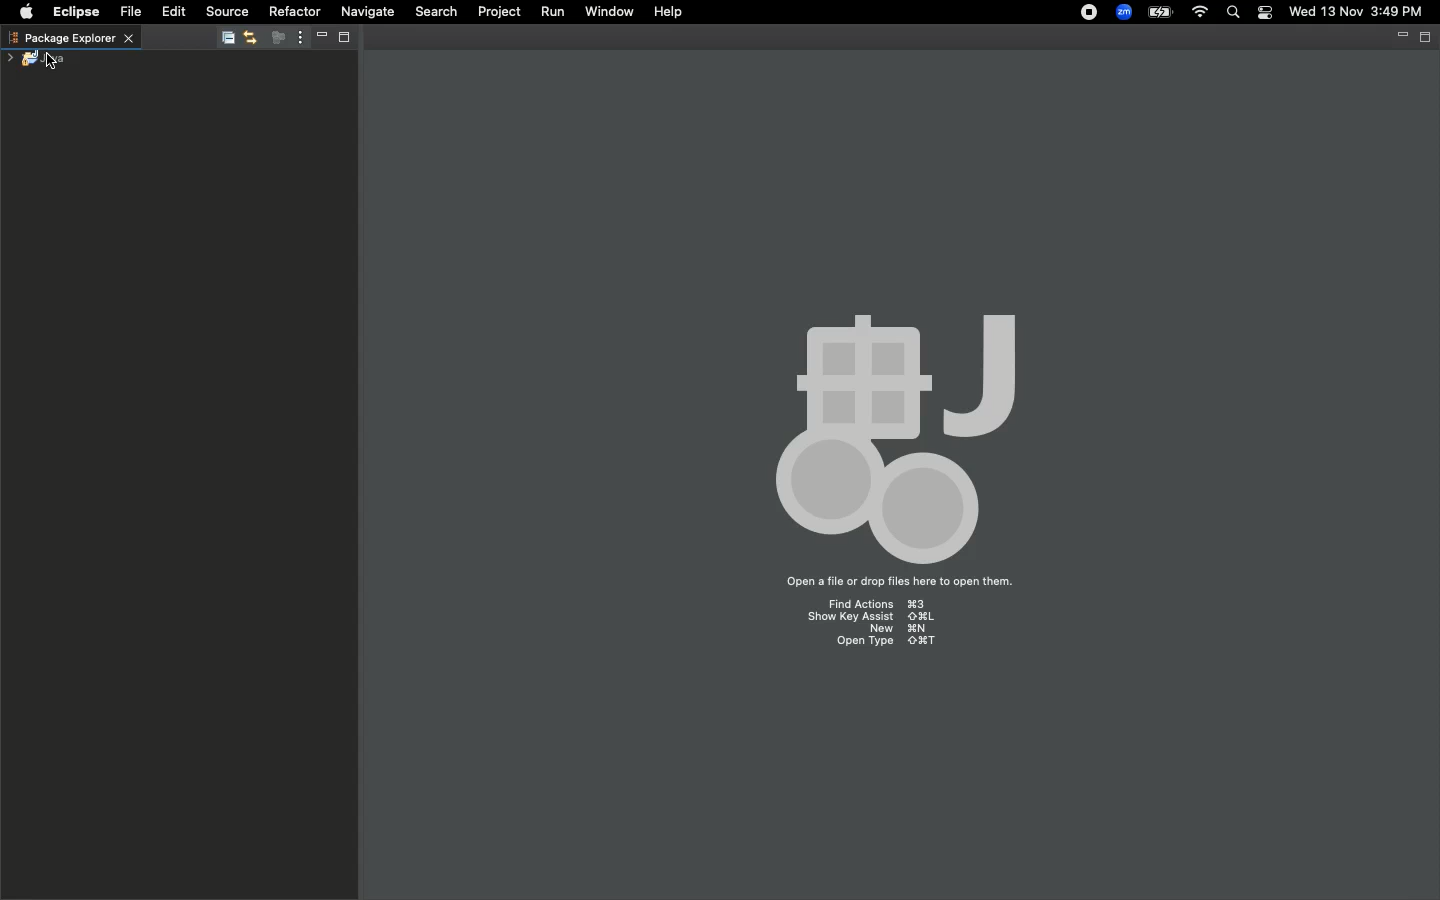  What do you see at coordinates (1357, 10) in the screenshot?
I see `Wed 13 Nov 3:49 PM` at bounding box center [1357, 10].